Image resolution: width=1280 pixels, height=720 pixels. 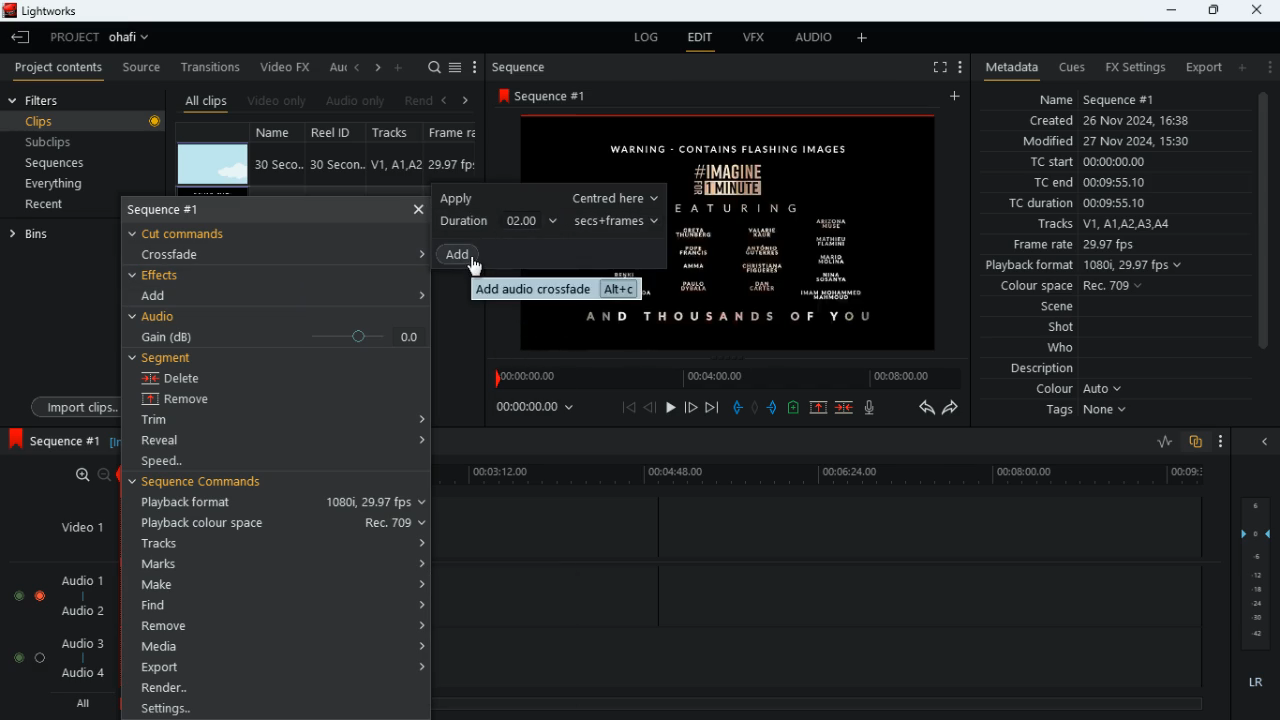 I want to click on image, so click(x=213, y=165).